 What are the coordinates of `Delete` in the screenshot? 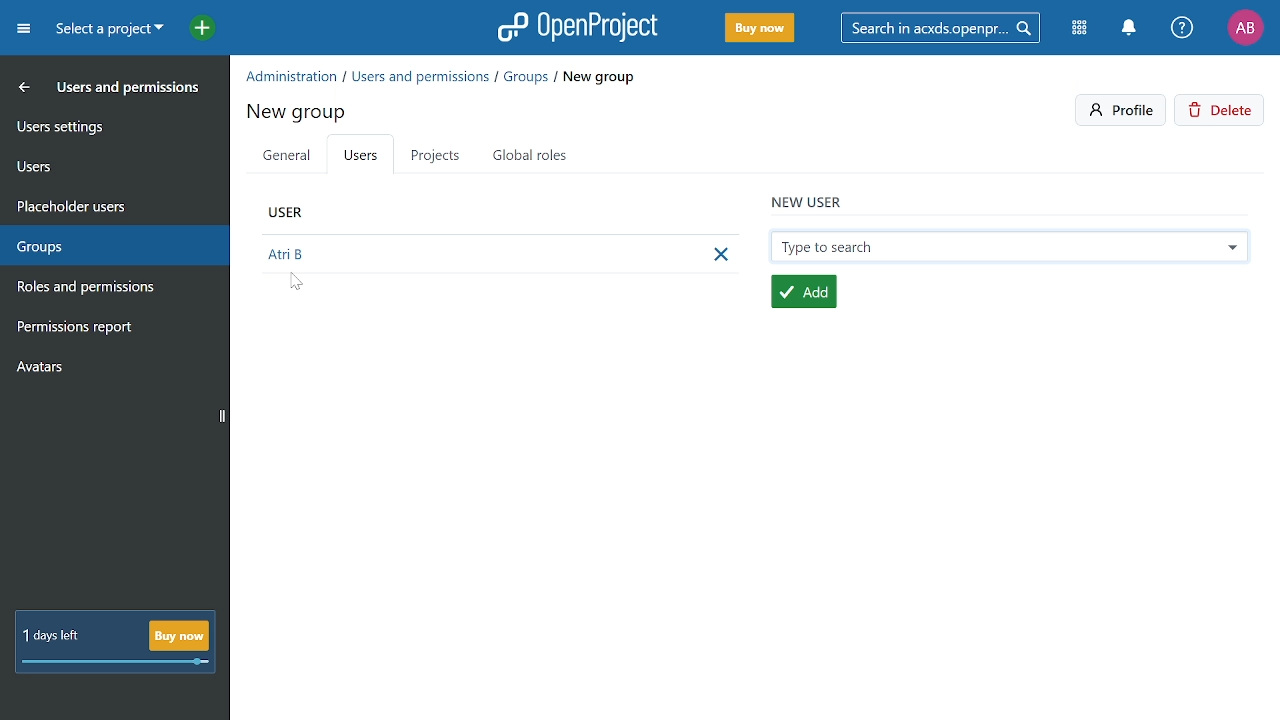 It's located at (1222, 112).